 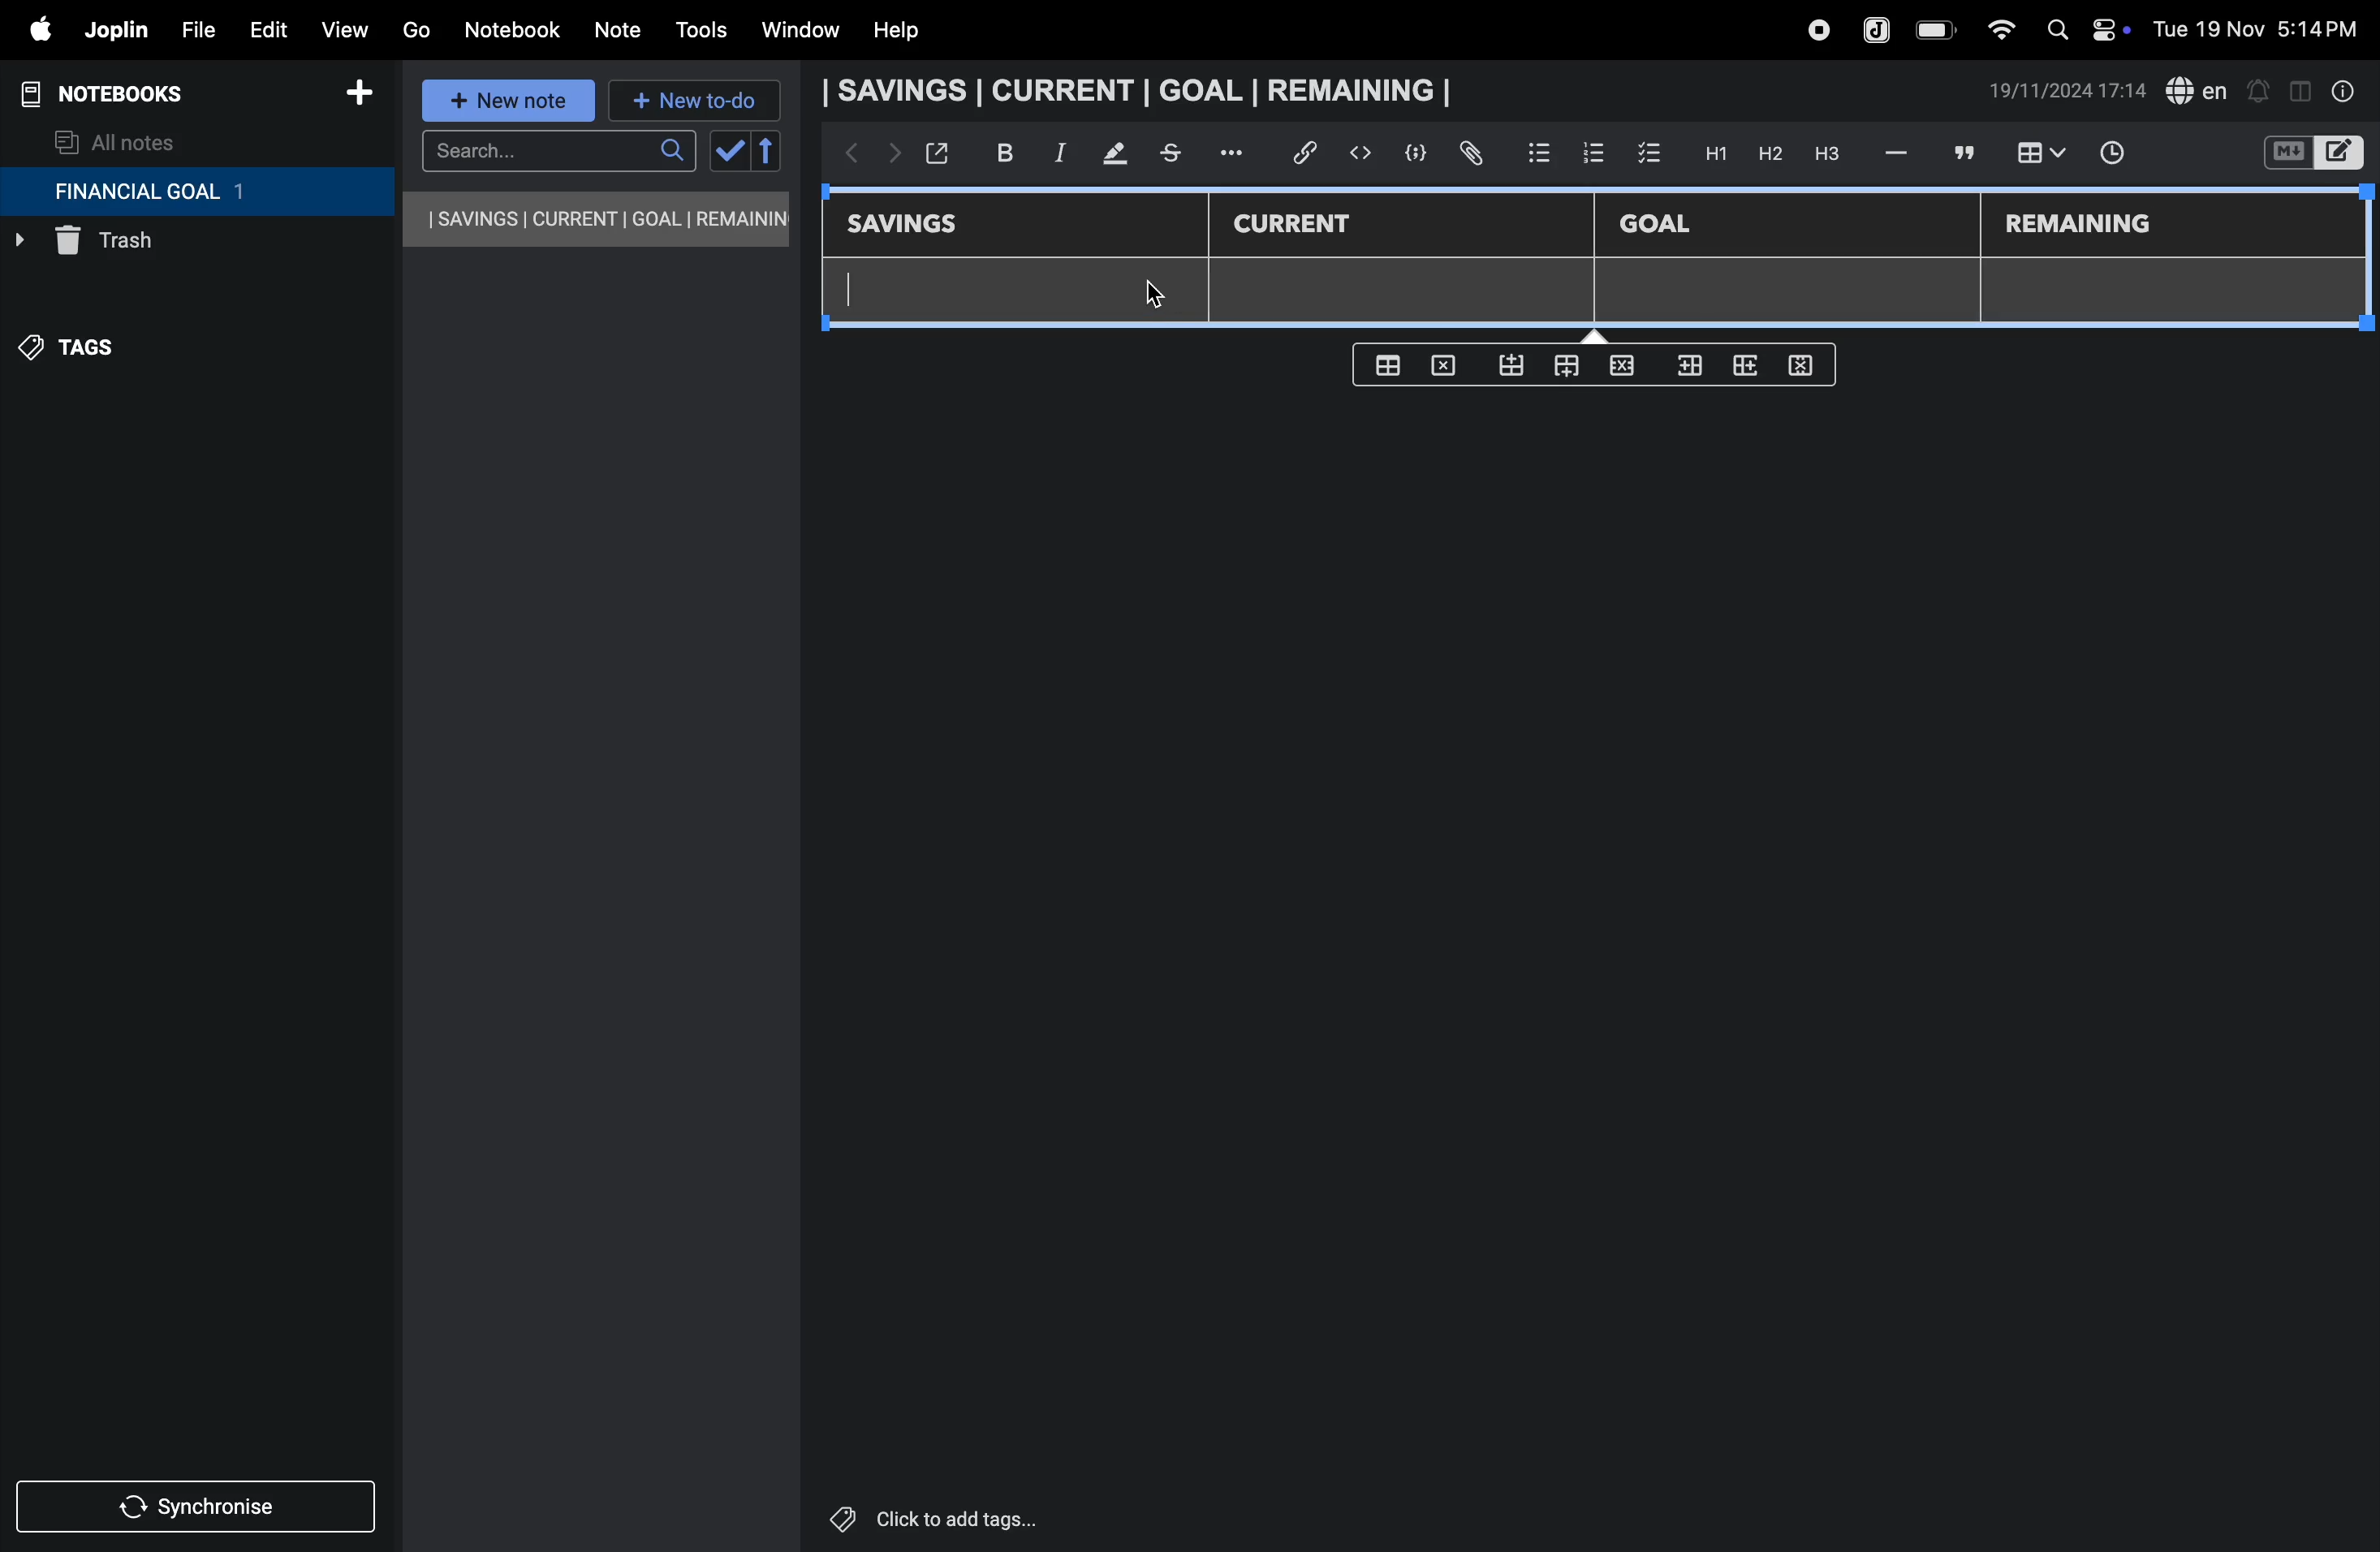 I want to click on stketchbook, so click(x=1173, y=156).